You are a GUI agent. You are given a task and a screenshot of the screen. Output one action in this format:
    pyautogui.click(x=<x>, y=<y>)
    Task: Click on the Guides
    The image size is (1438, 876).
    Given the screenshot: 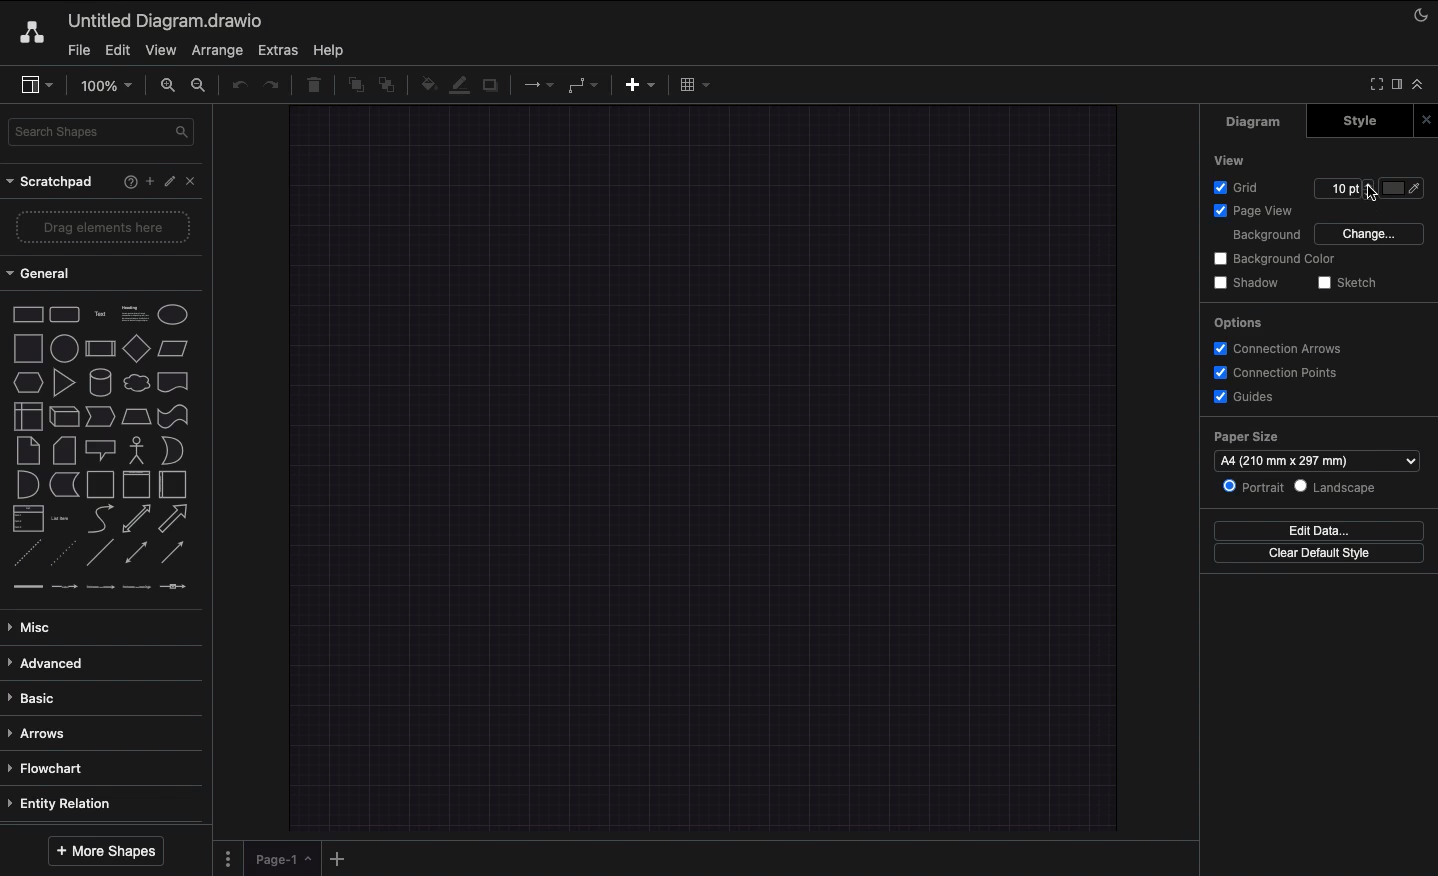 What is the action you would take?
    pyautogui.click(x=1248, y=397)
    